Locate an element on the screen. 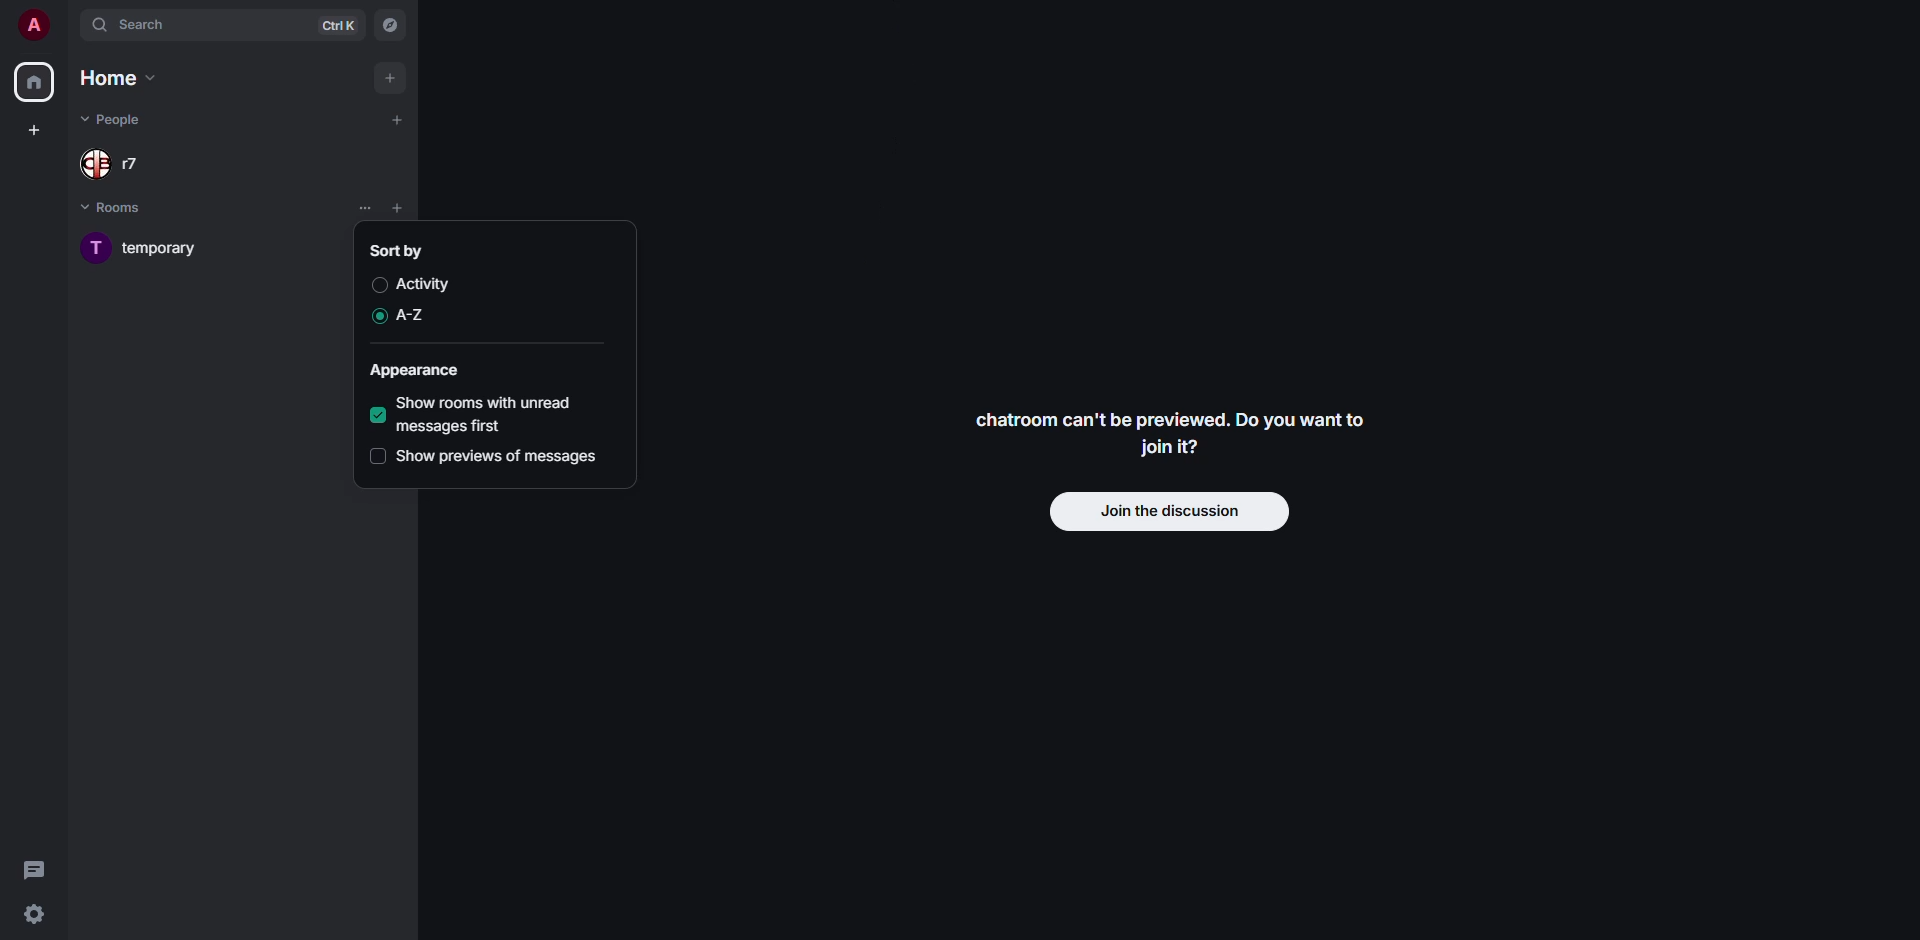 The width and height of the screenshot is (1920, 940). activity is located at coordinates (428, 282).